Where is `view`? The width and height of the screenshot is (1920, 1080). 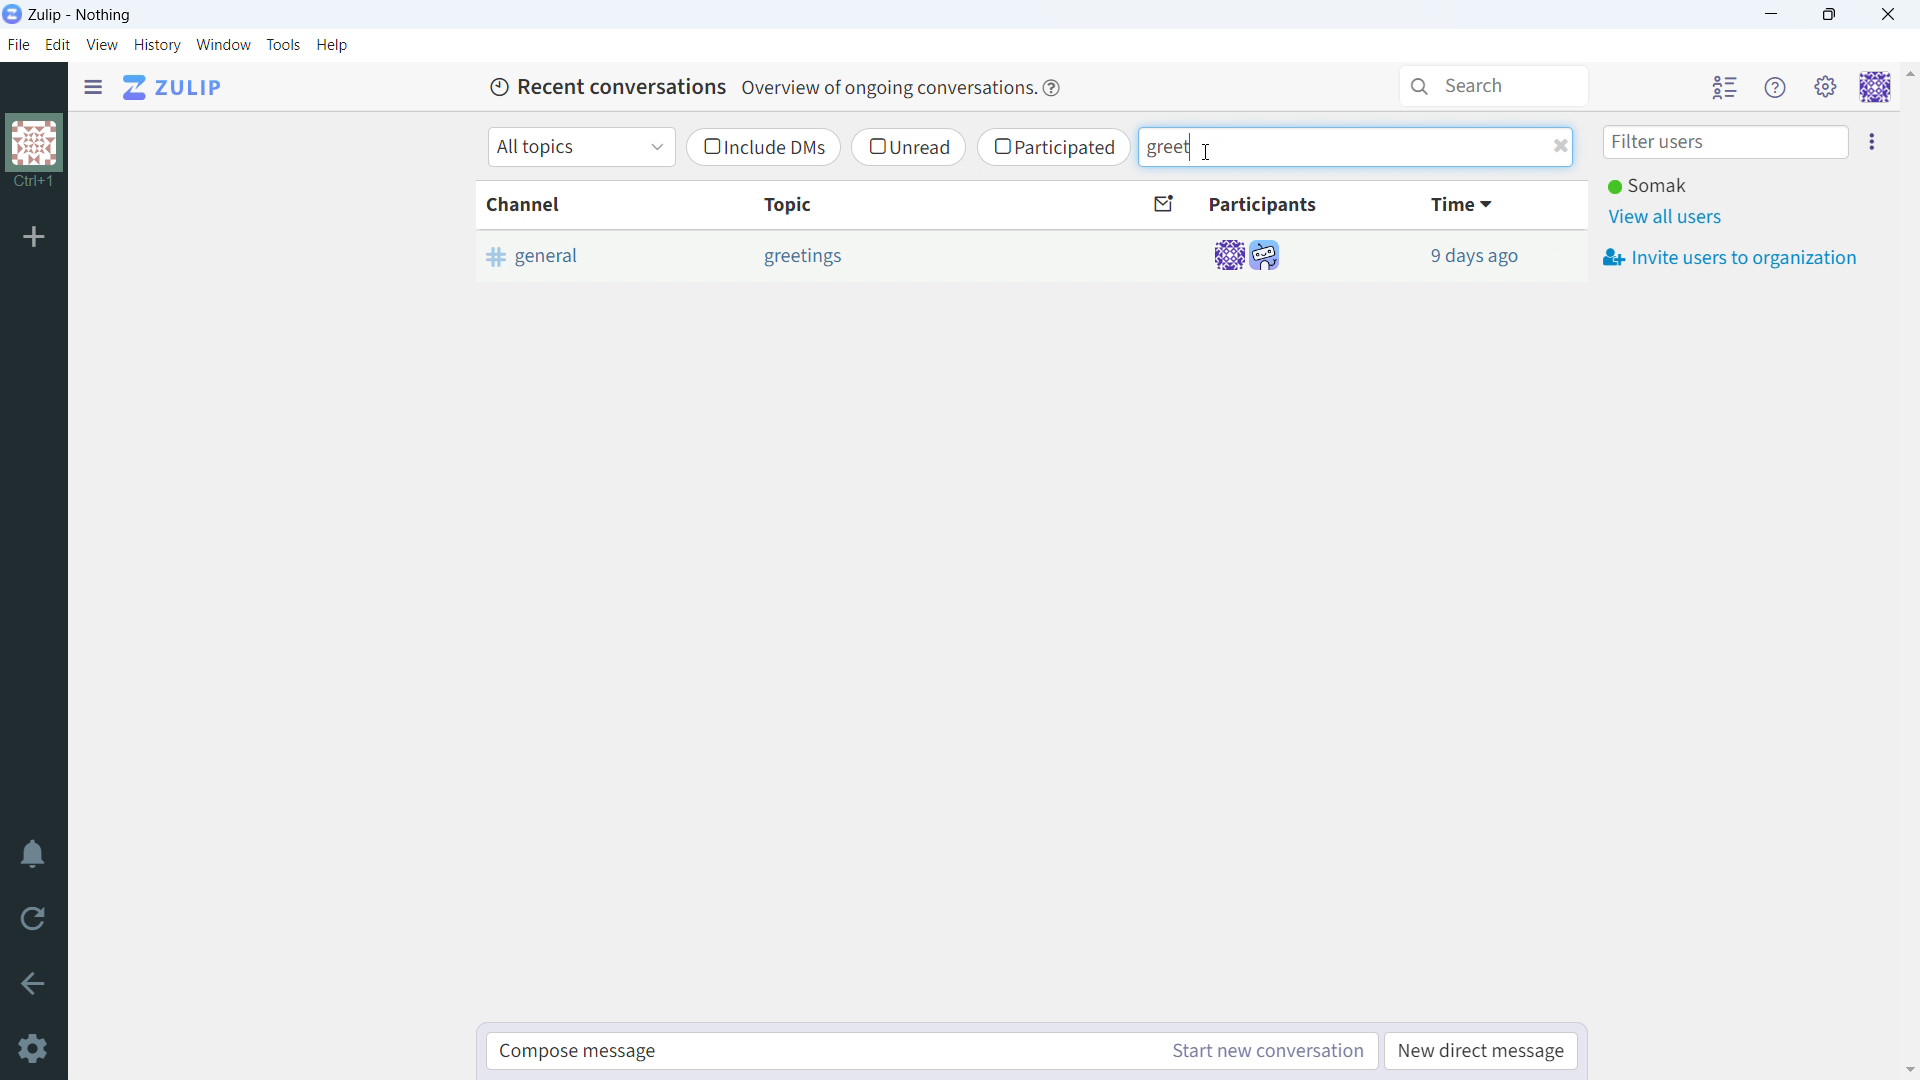
view is located at coordinates (101, 45).